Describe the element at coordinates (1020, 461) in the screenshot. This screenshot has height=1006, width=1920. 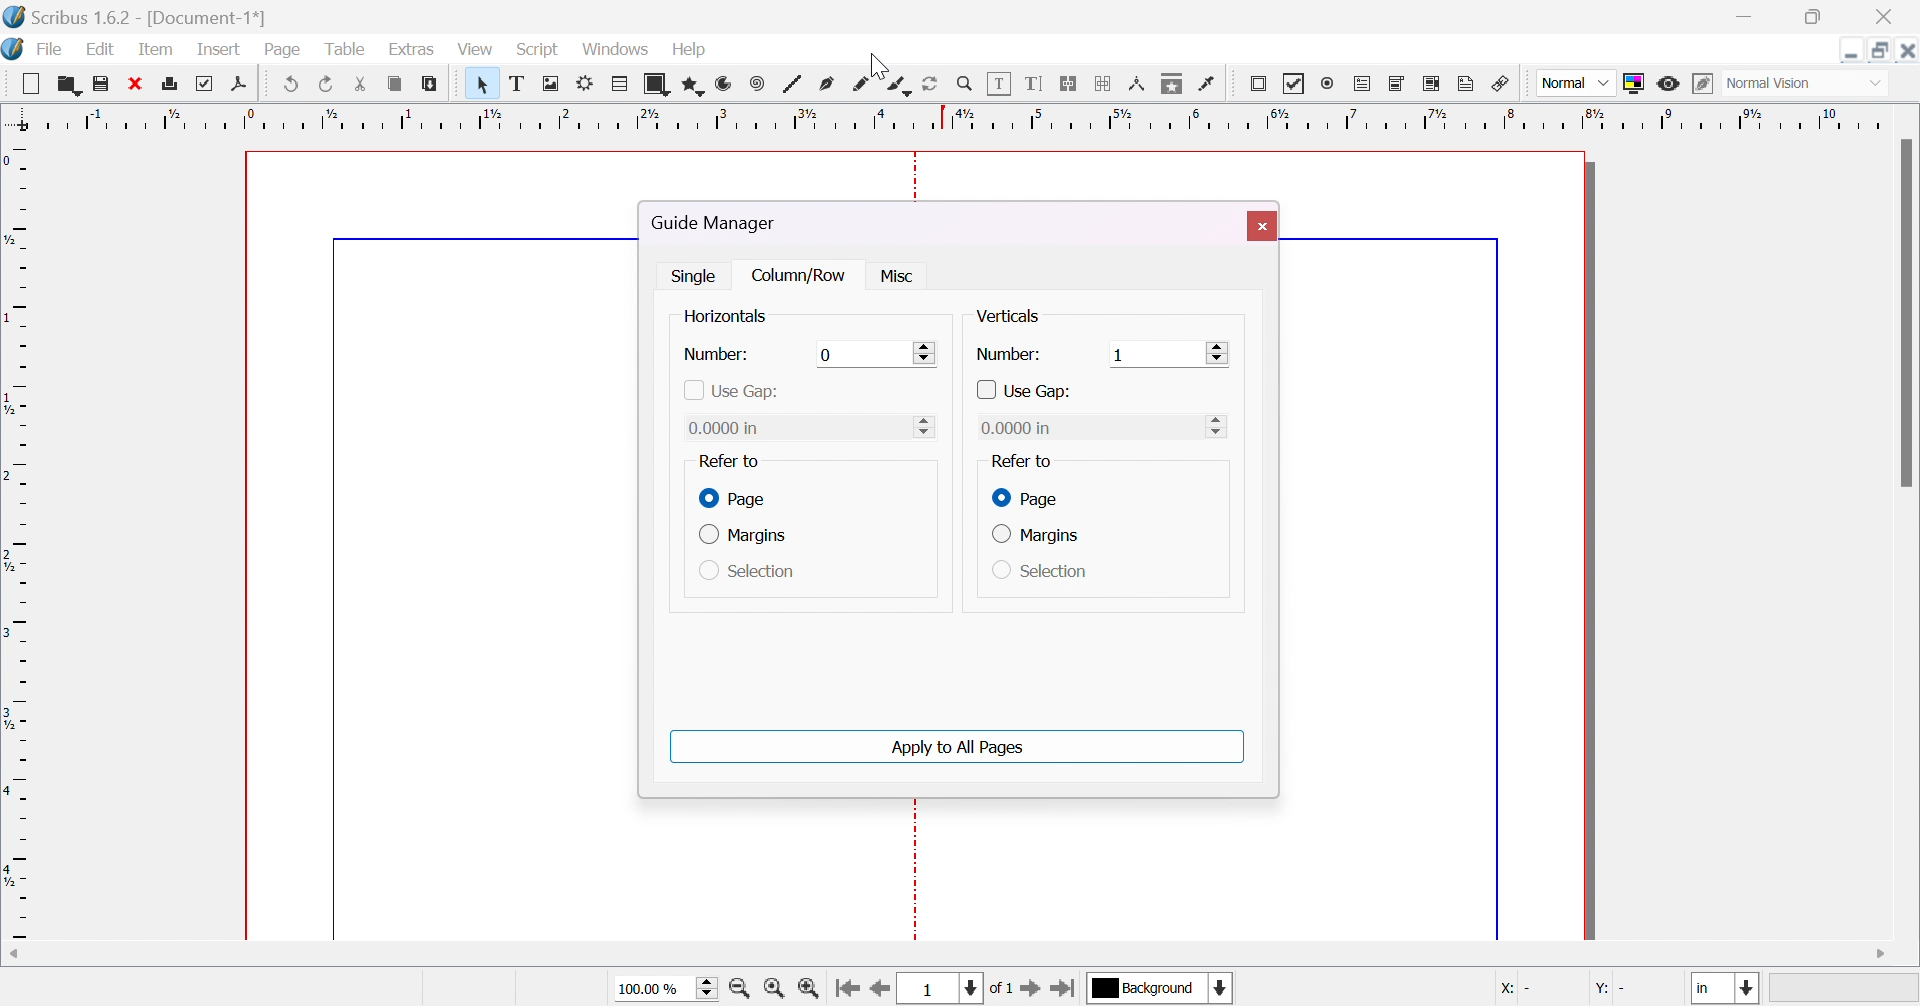
I see `refer to` at that location.